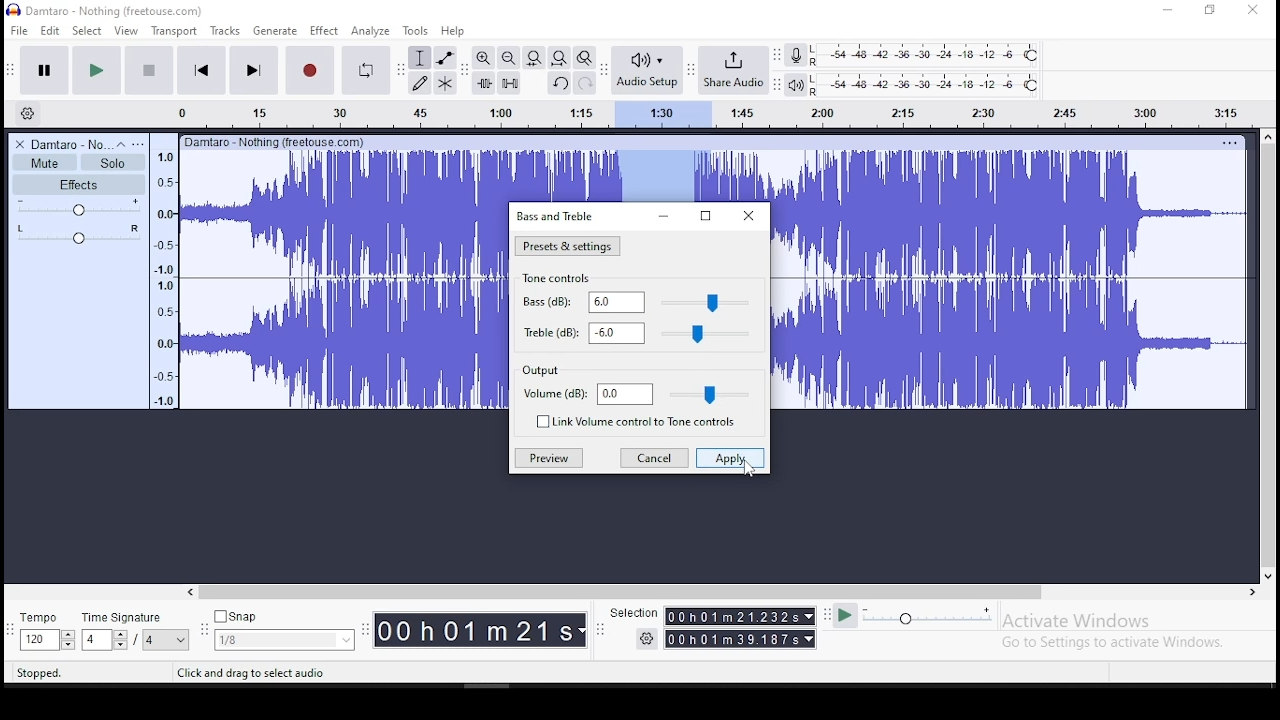  I want to click on timeline settings, so click(26, 112).